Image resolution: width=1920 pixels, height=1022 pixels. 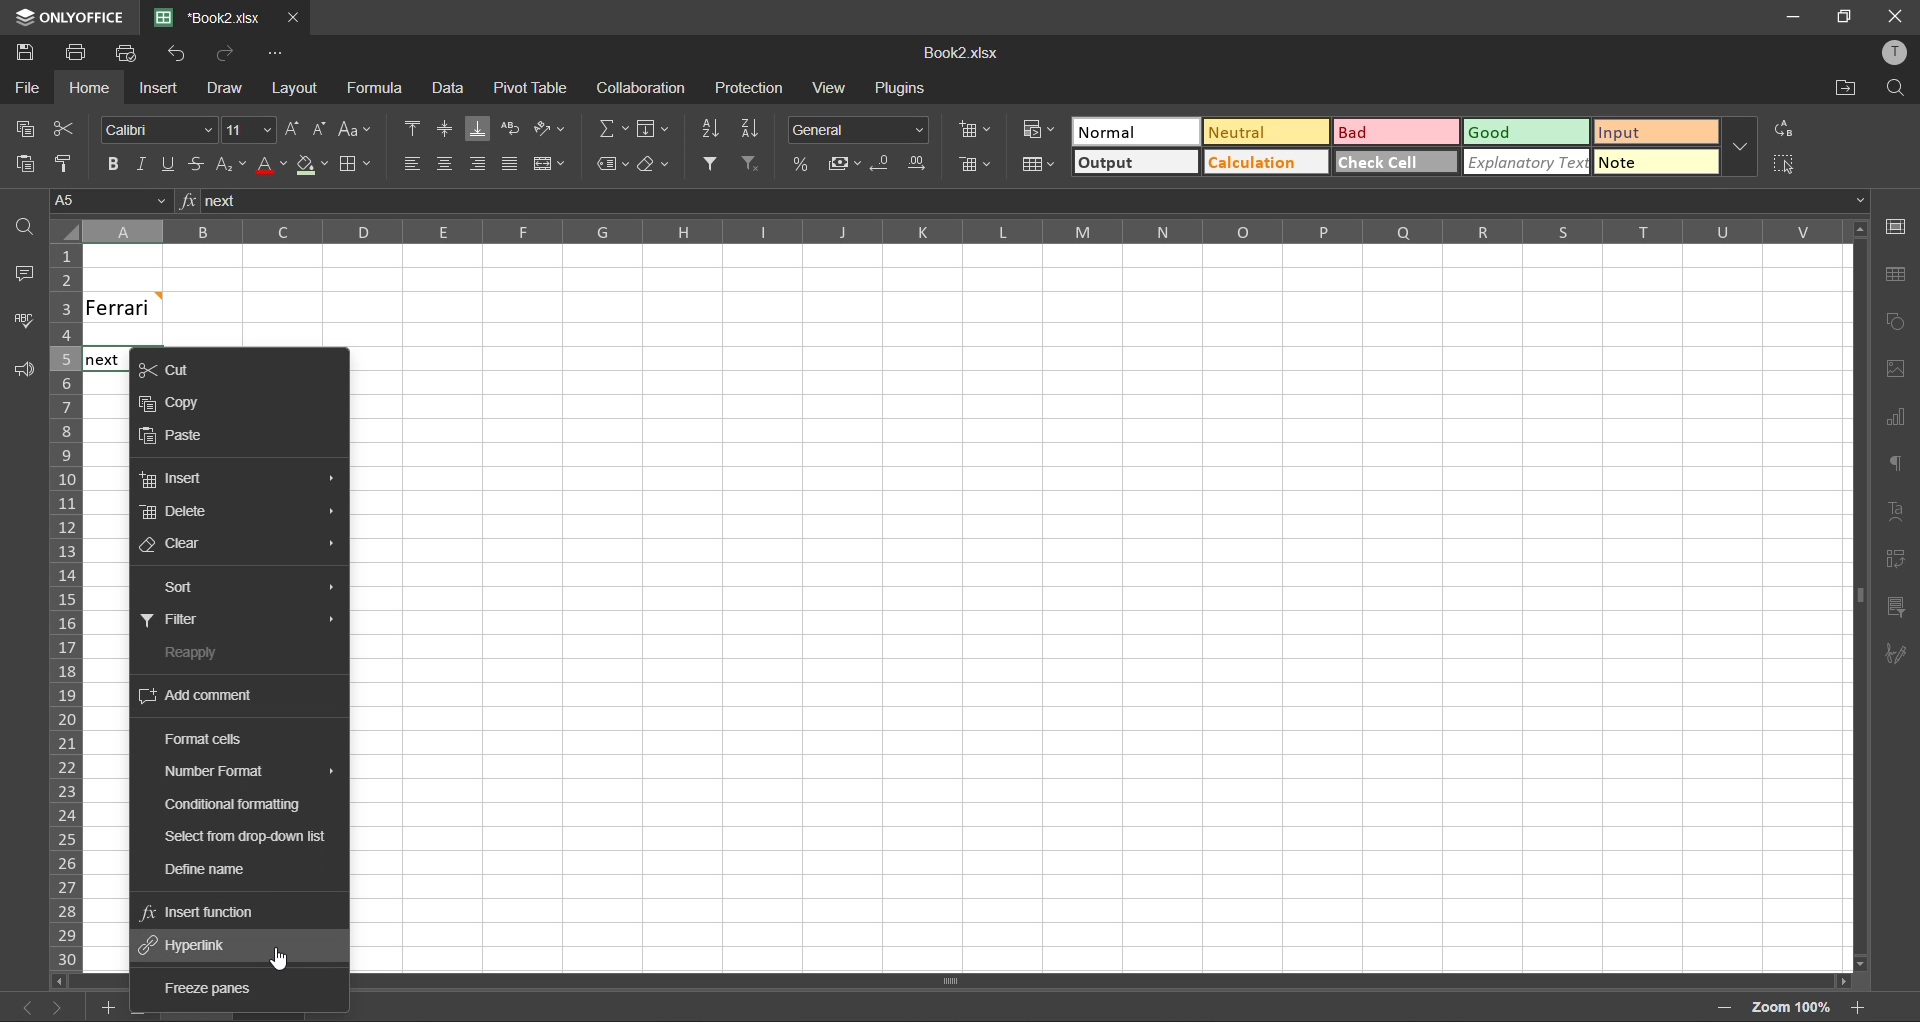 What do you see at coordinates (415, 130) in the screenshot?
I see `align top` at bounding box center [415, 130].